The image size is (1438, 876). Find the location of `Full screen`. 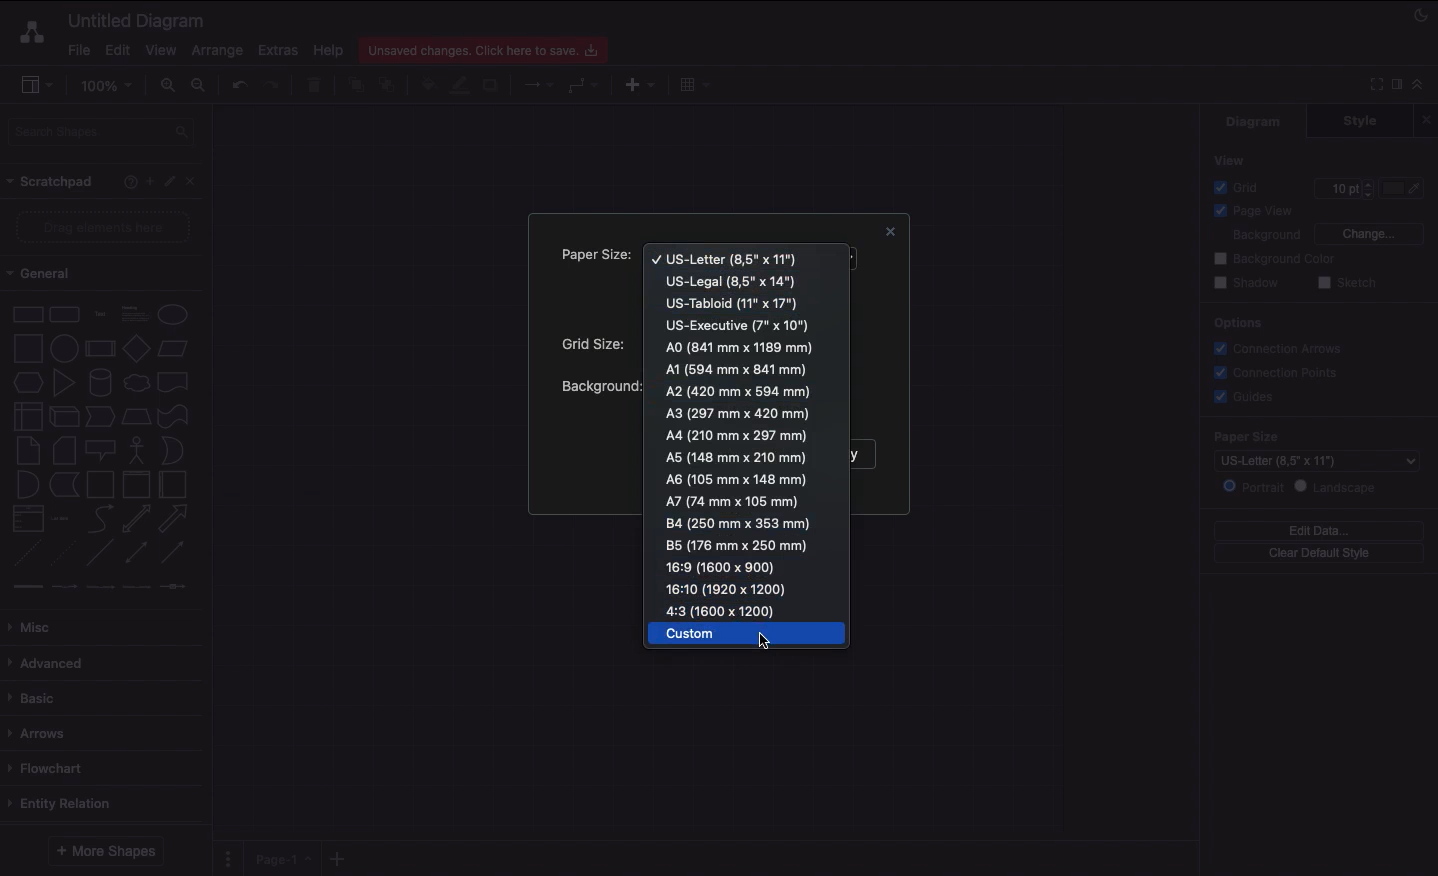

Full screen is located at coordinates (1374, 83).